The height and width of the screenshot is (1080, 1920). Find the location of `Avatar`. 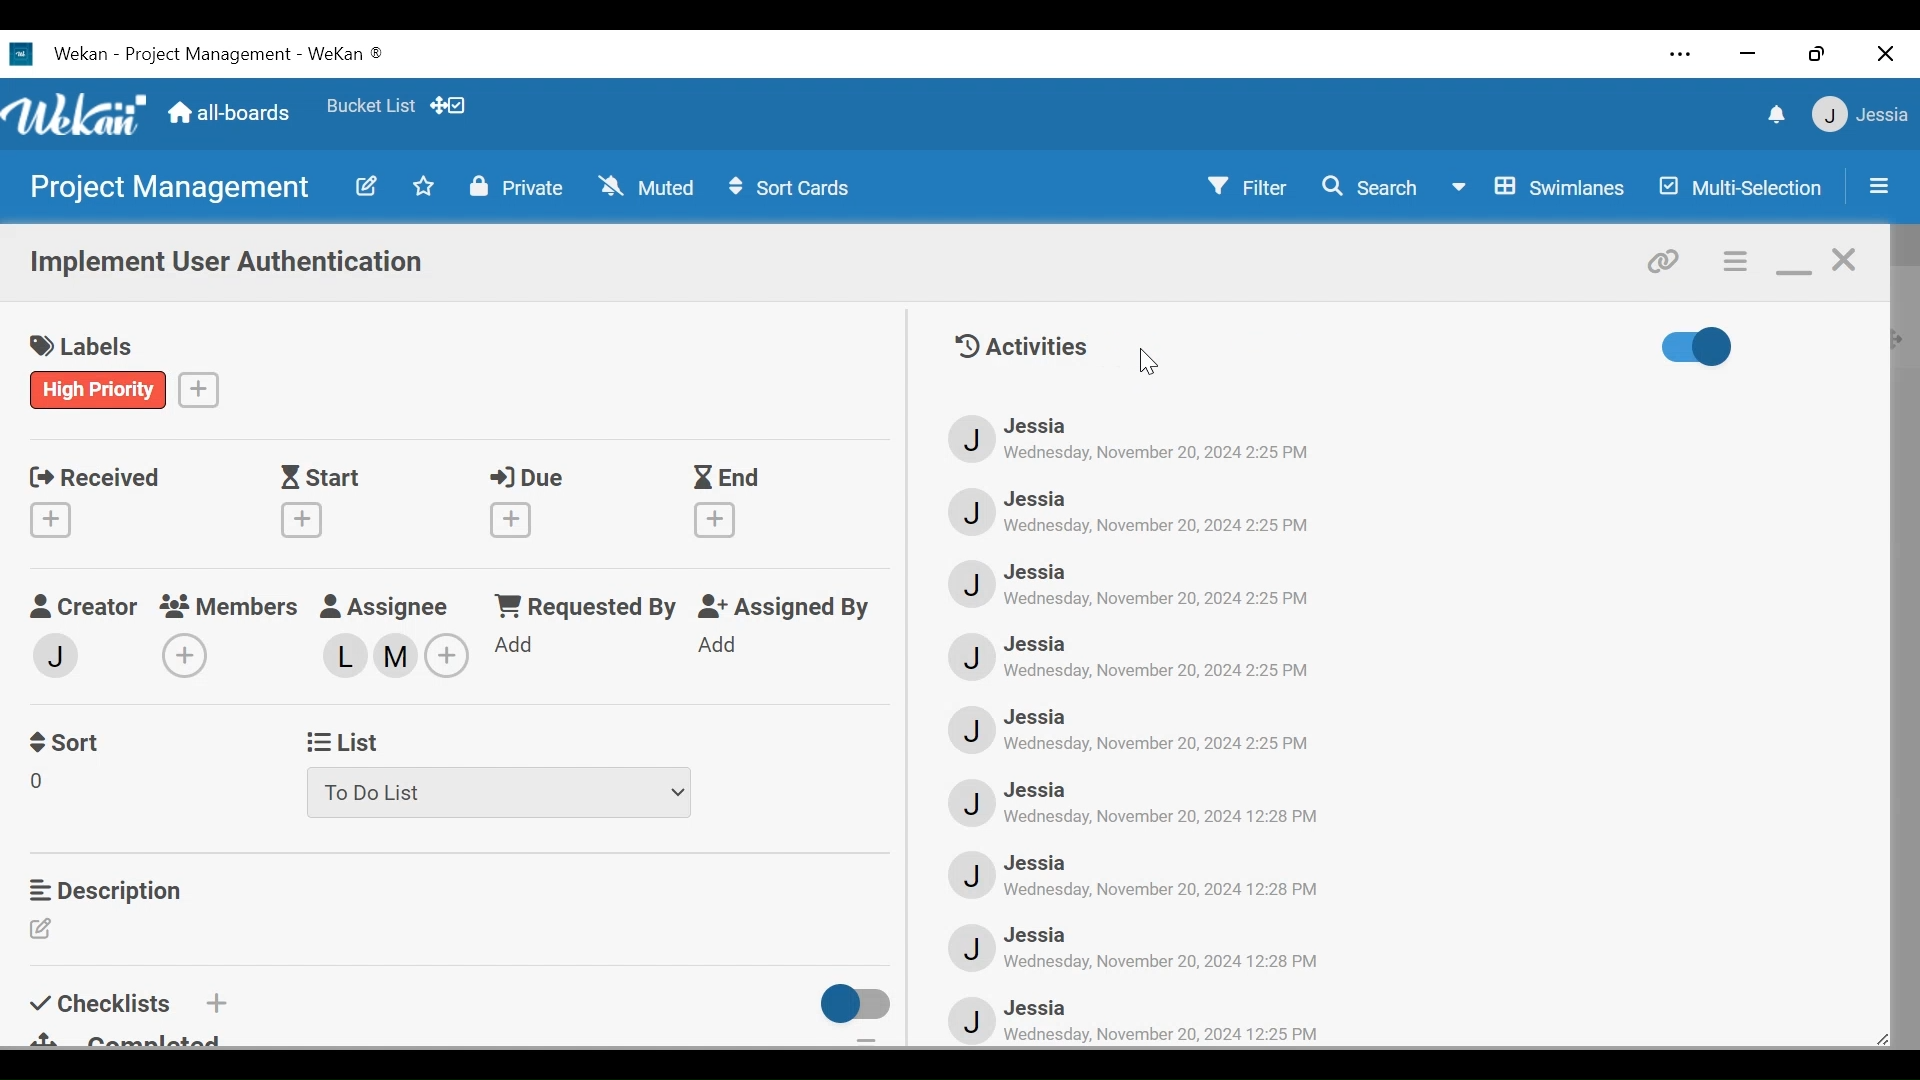

Avatar is located at coordinates (971, 803).